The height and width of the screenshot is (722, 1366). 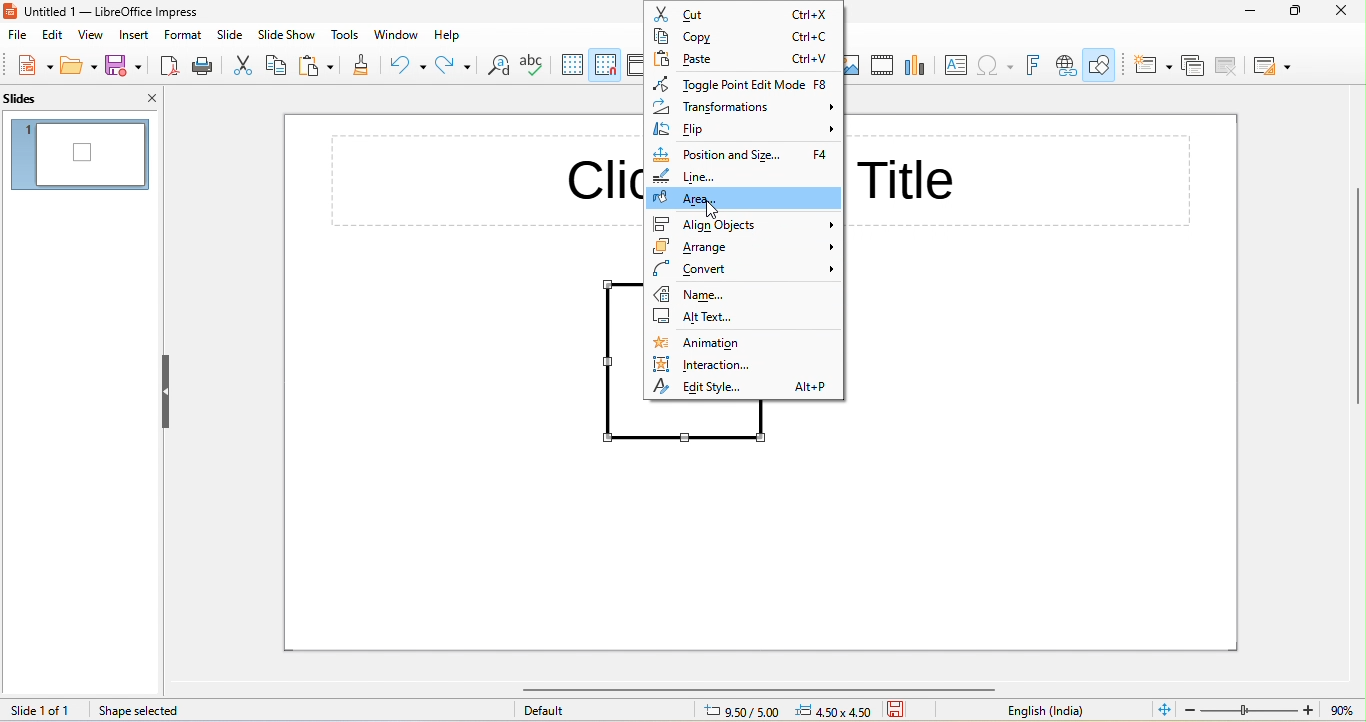 I want to click on shape, so click(x=607, y=362).